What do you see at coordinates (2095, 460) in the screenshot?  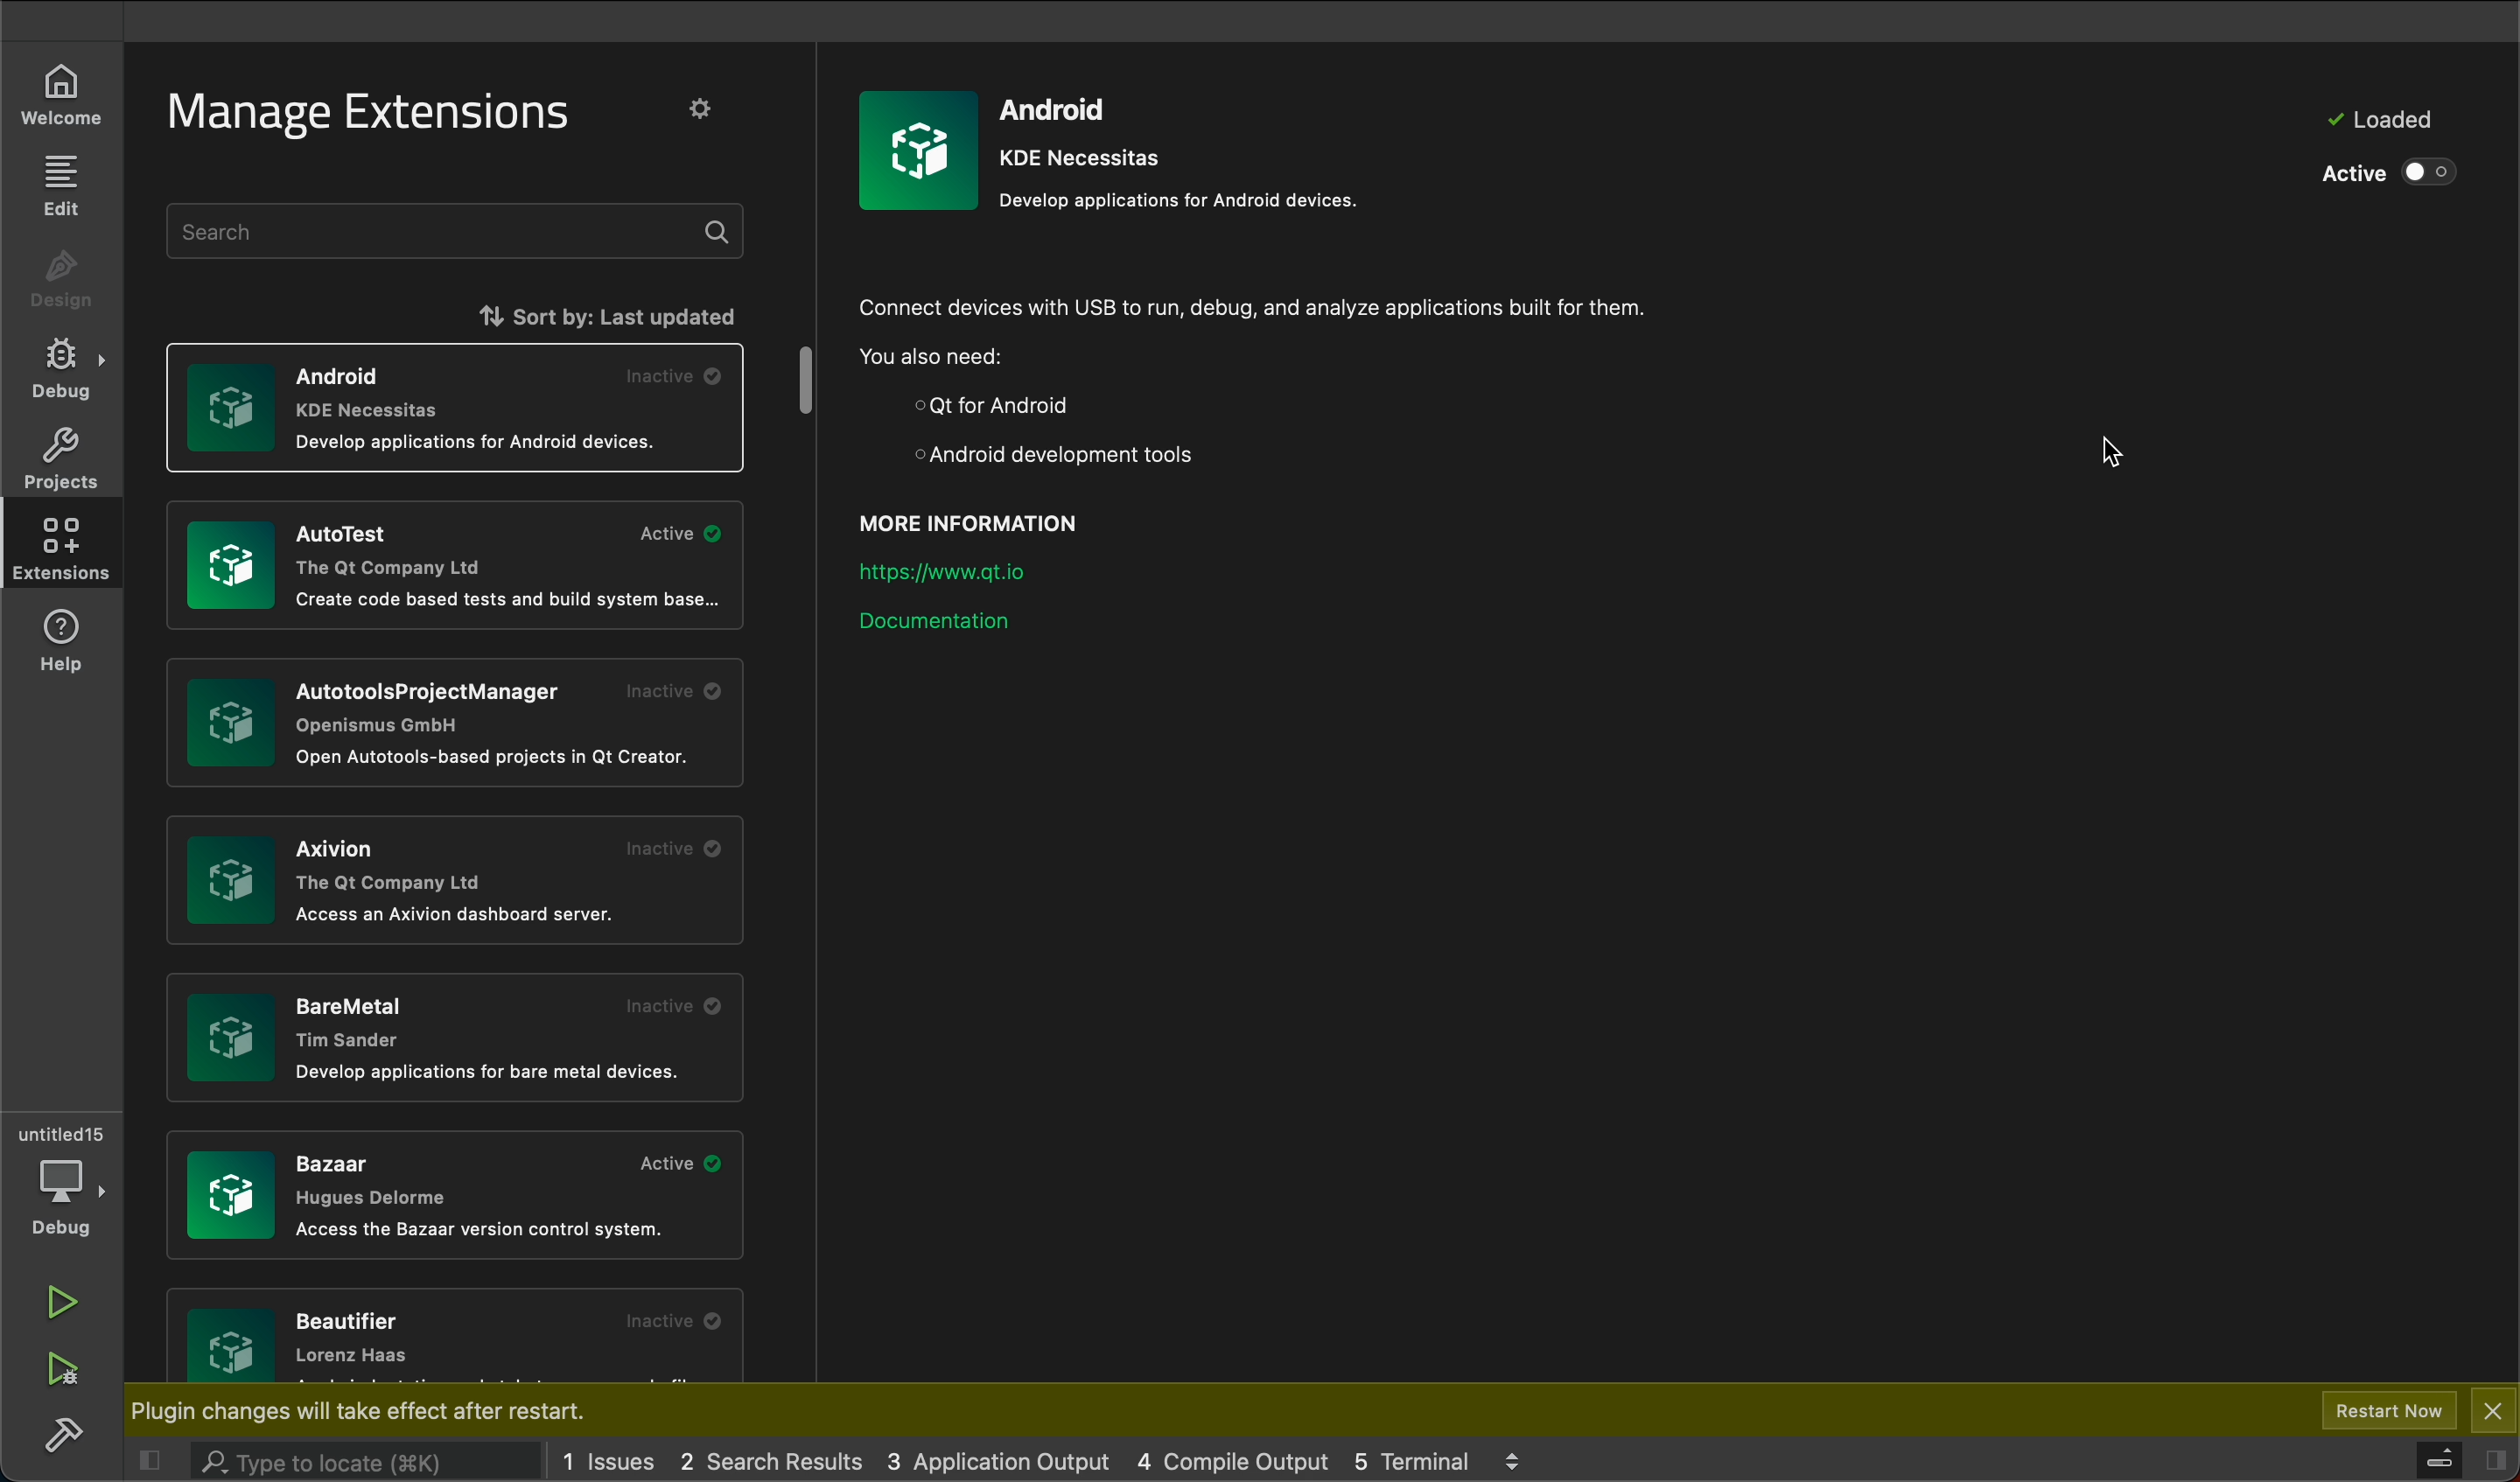 I see `cursor` at bounding box center [2095, 460].